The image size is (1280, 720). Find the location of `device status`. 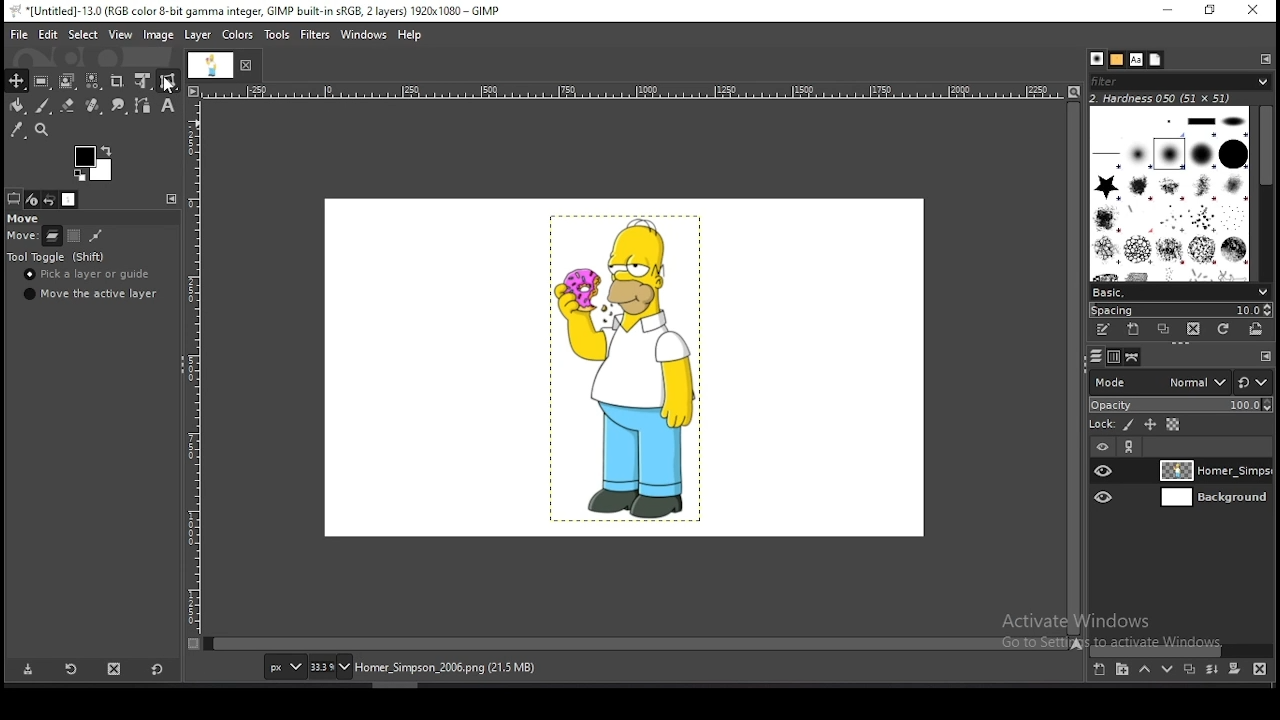

device status is located at coordinates (31, 199).